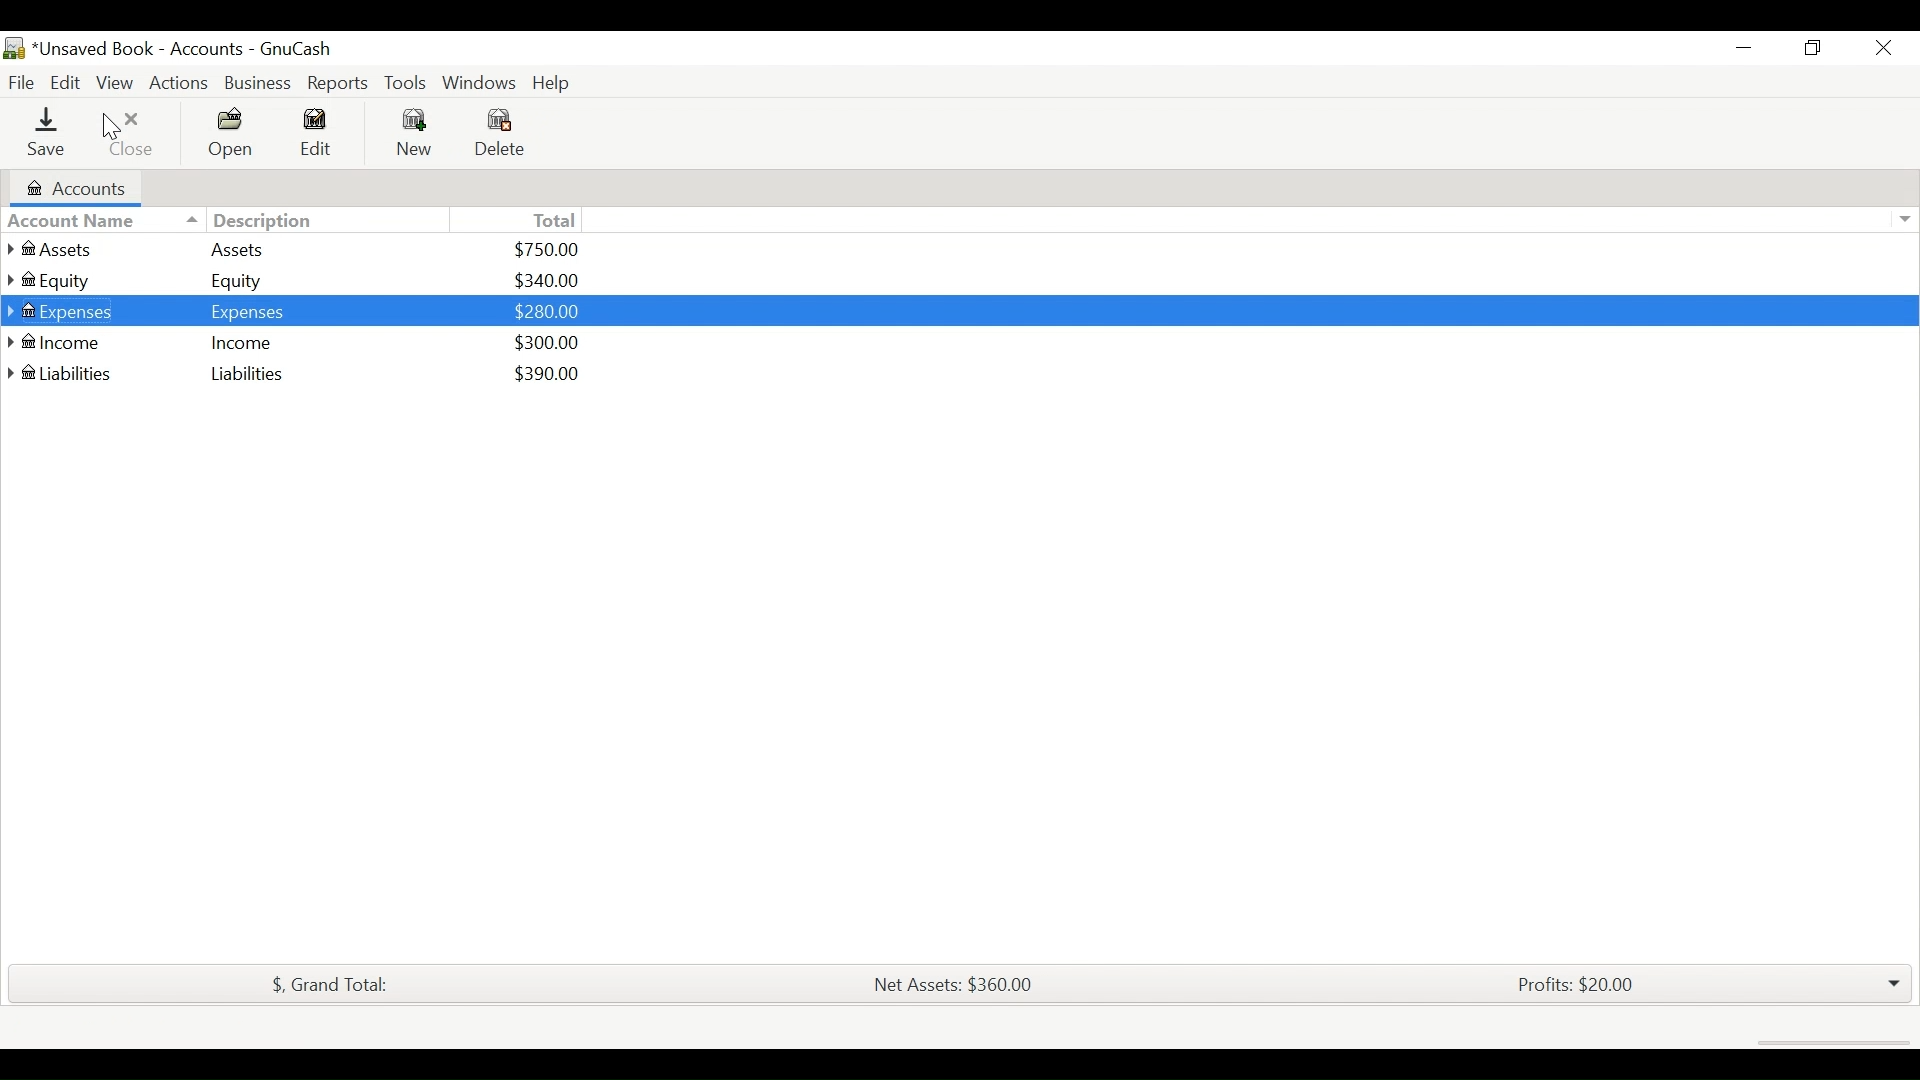 This screenshot has height=1080, width=1920. What do you see at coordinates (1577, 986) in the screenshot?
I see `Profits` at bounding box center [1577, 986].